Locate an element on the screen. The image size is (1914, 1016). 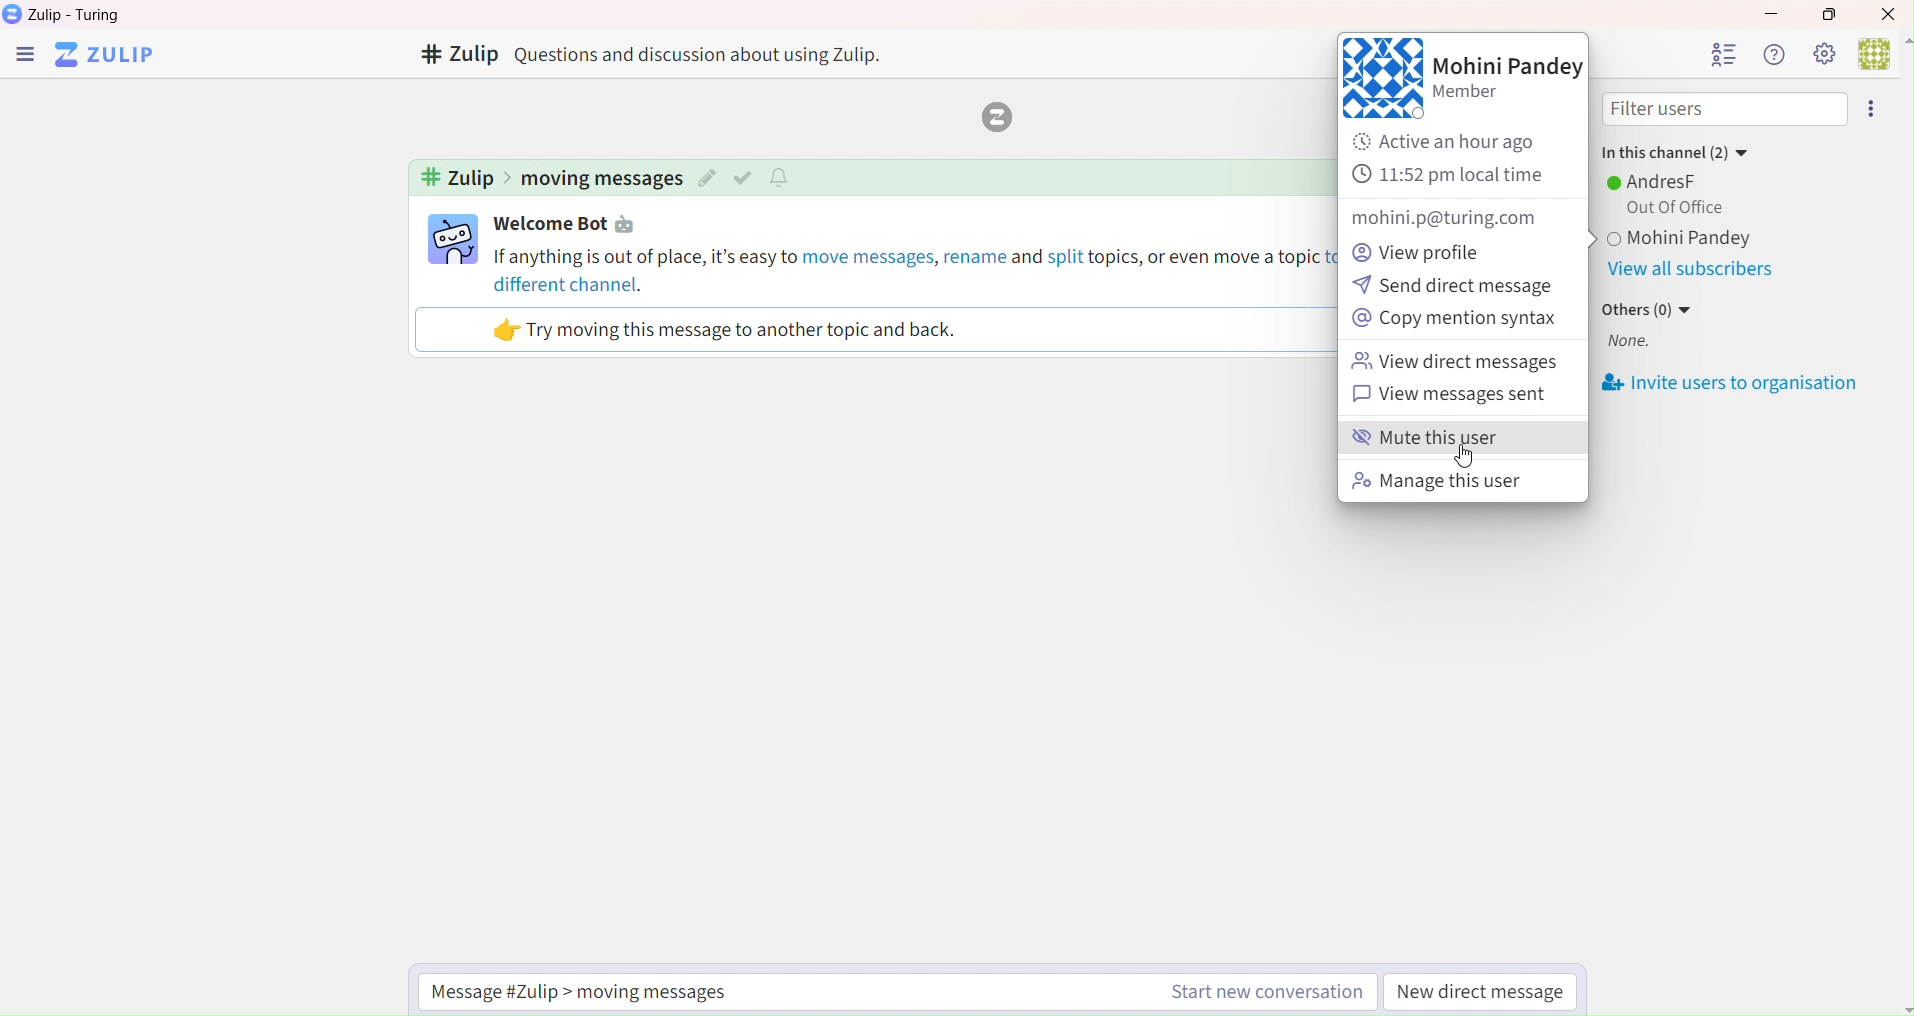
11:52 pm local time is located at coordinates (1453, 176).